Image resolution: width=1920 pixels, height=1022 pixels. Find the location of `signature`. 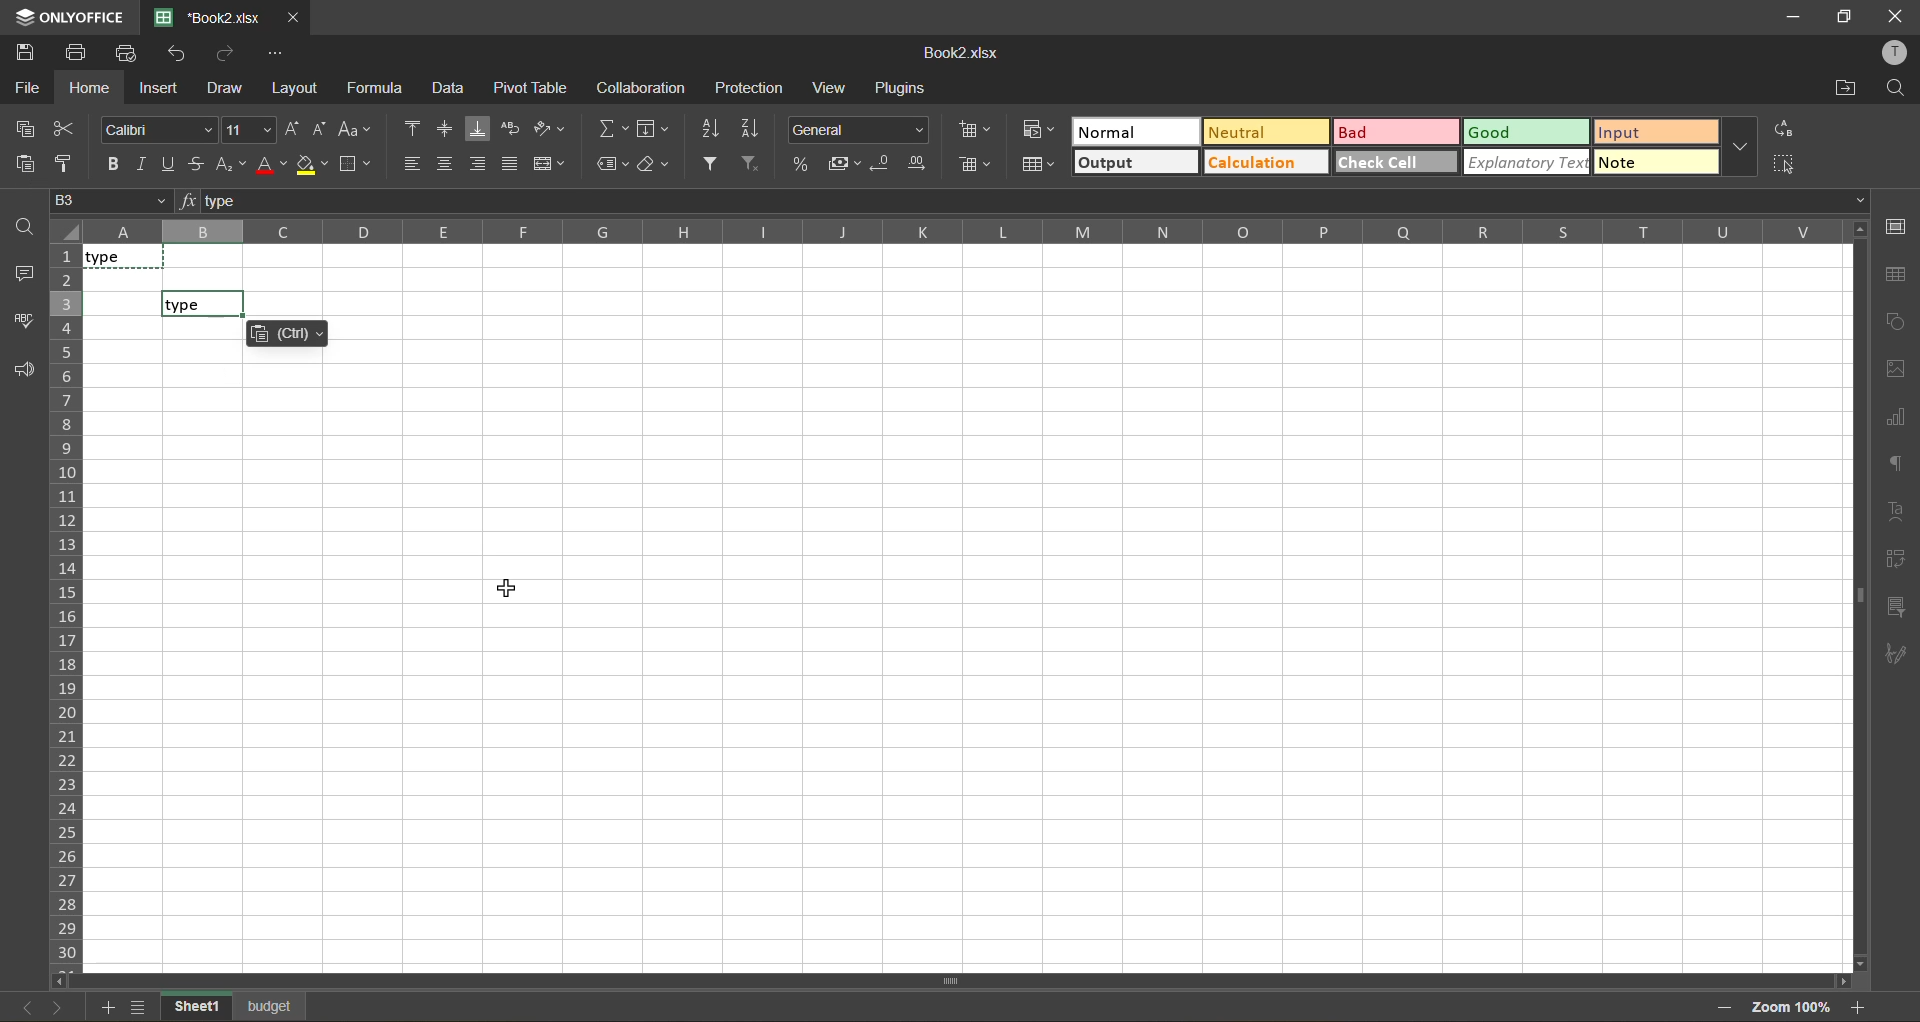

signature is located at coordinates (1894, 656).